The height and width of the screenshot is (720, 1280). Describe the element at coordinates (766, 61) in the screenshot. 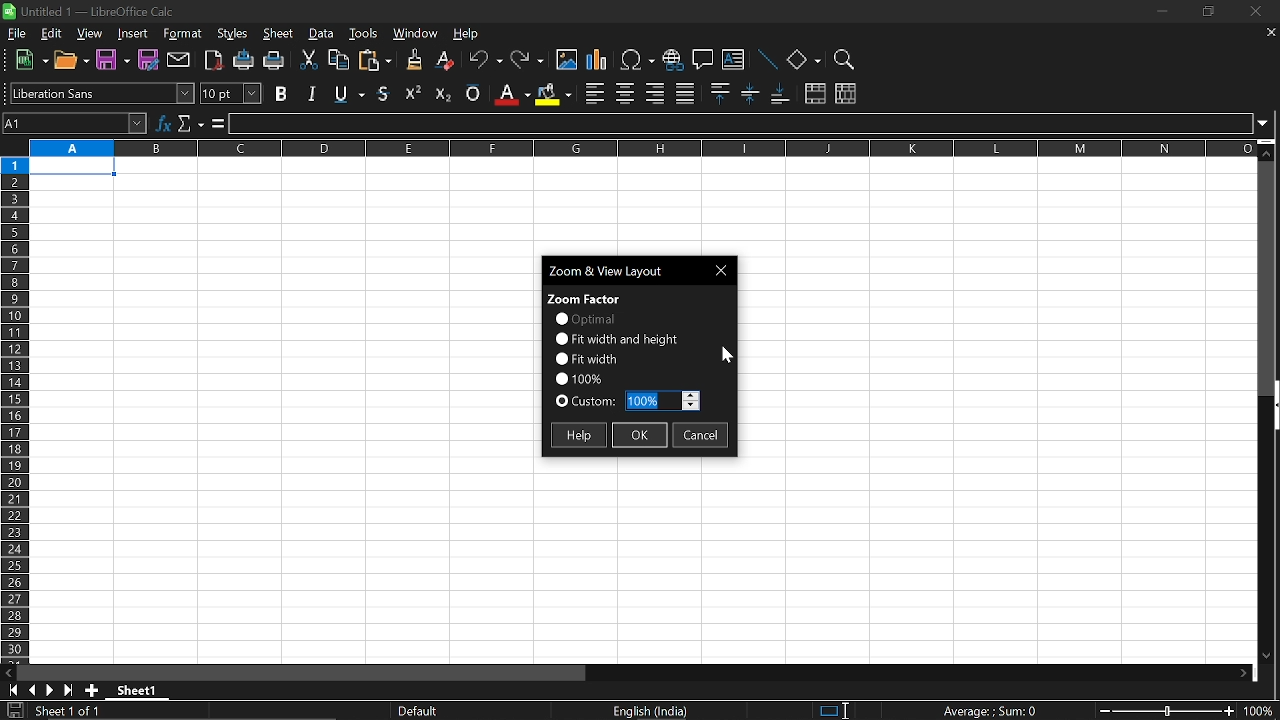

I see `line ` at that location.